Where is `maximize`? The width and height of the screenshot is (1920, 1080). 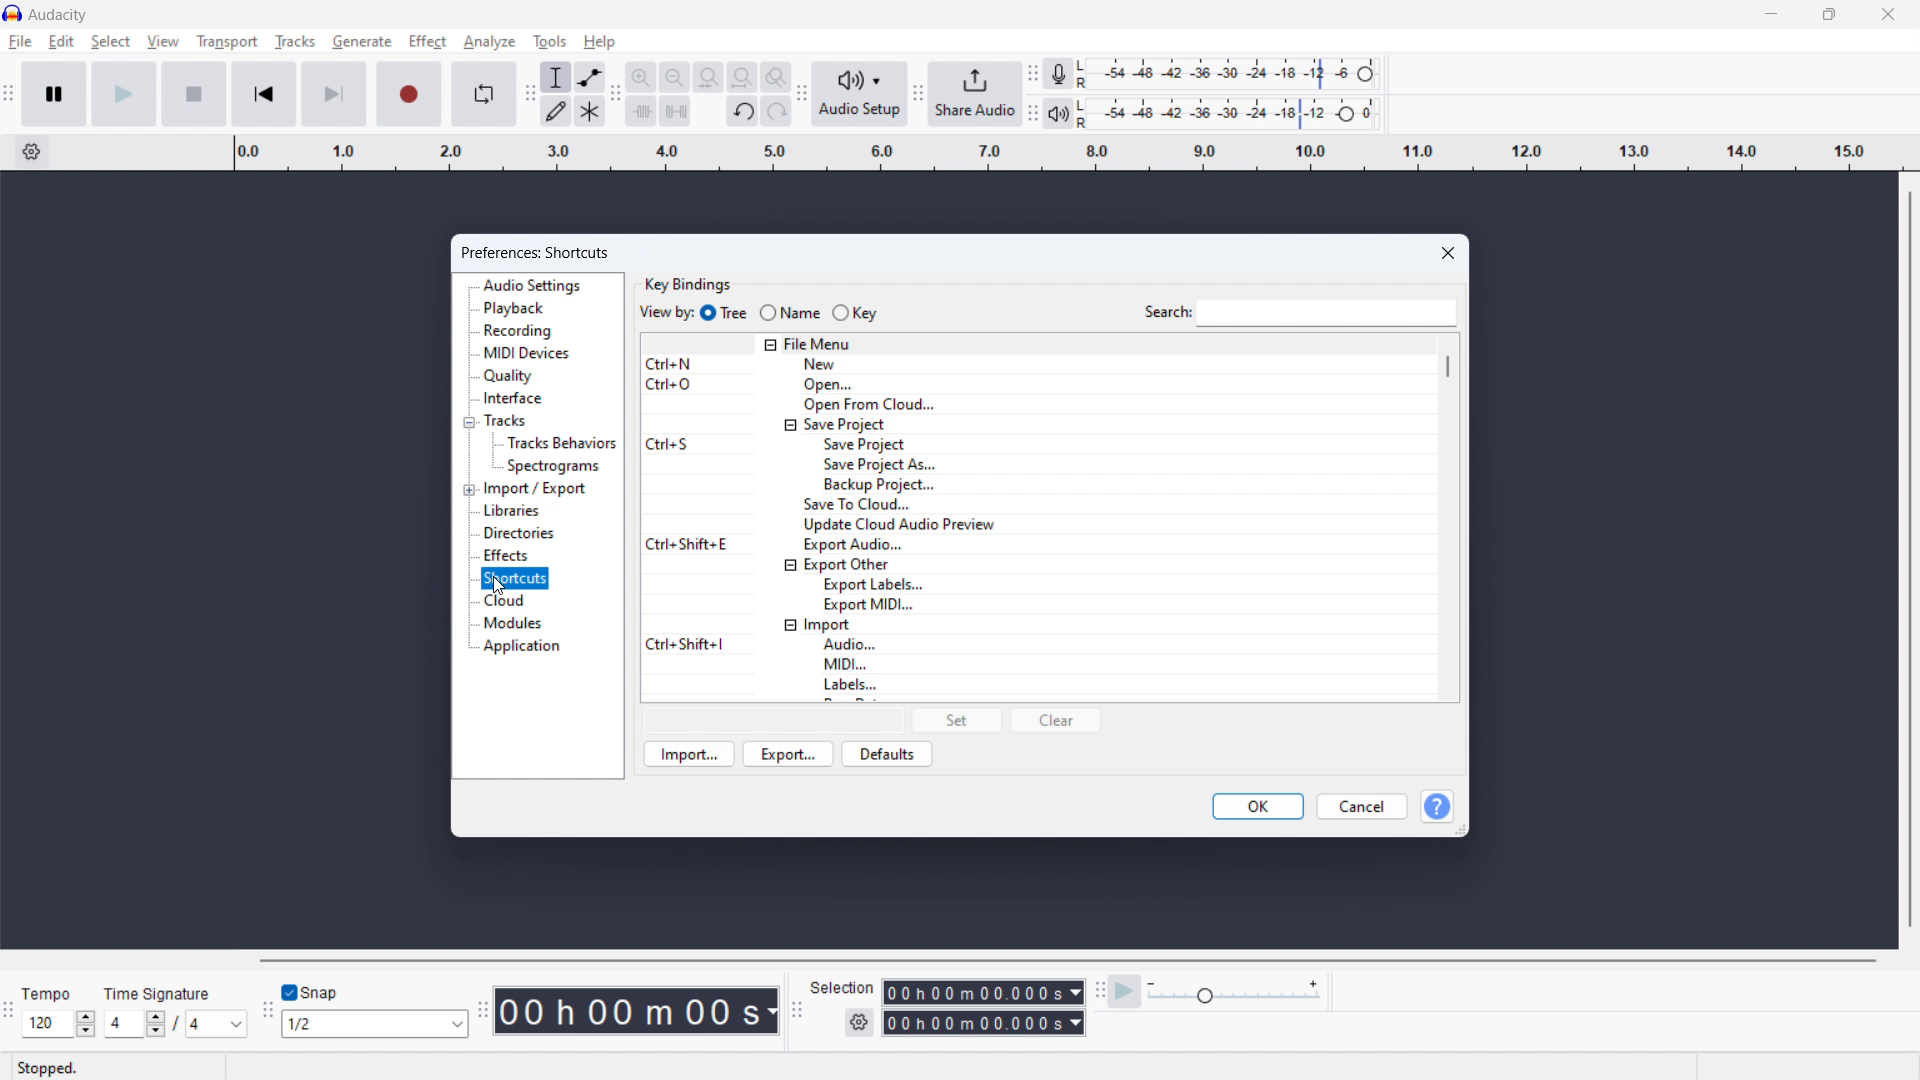 maximize is located at coordinates (1827, 15).